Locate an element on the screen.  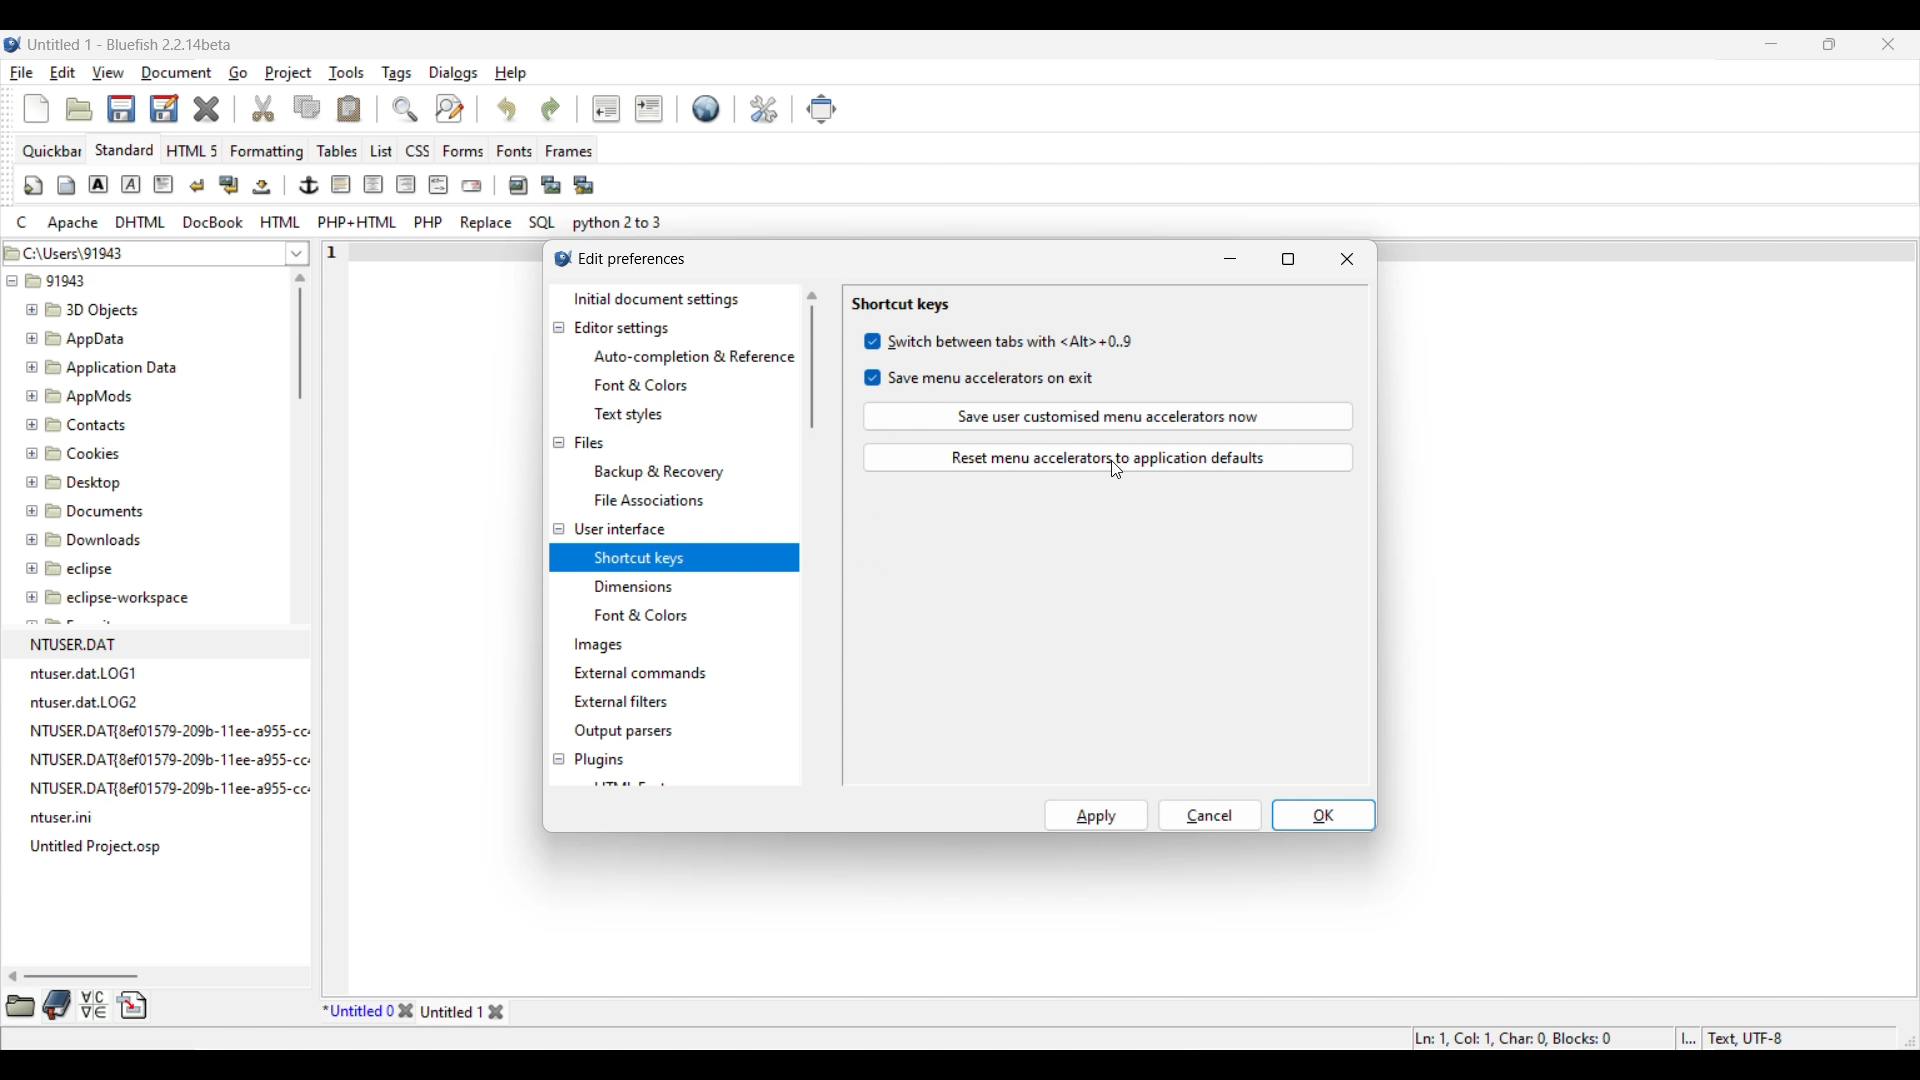
File list is located at coordinates (298, 253).